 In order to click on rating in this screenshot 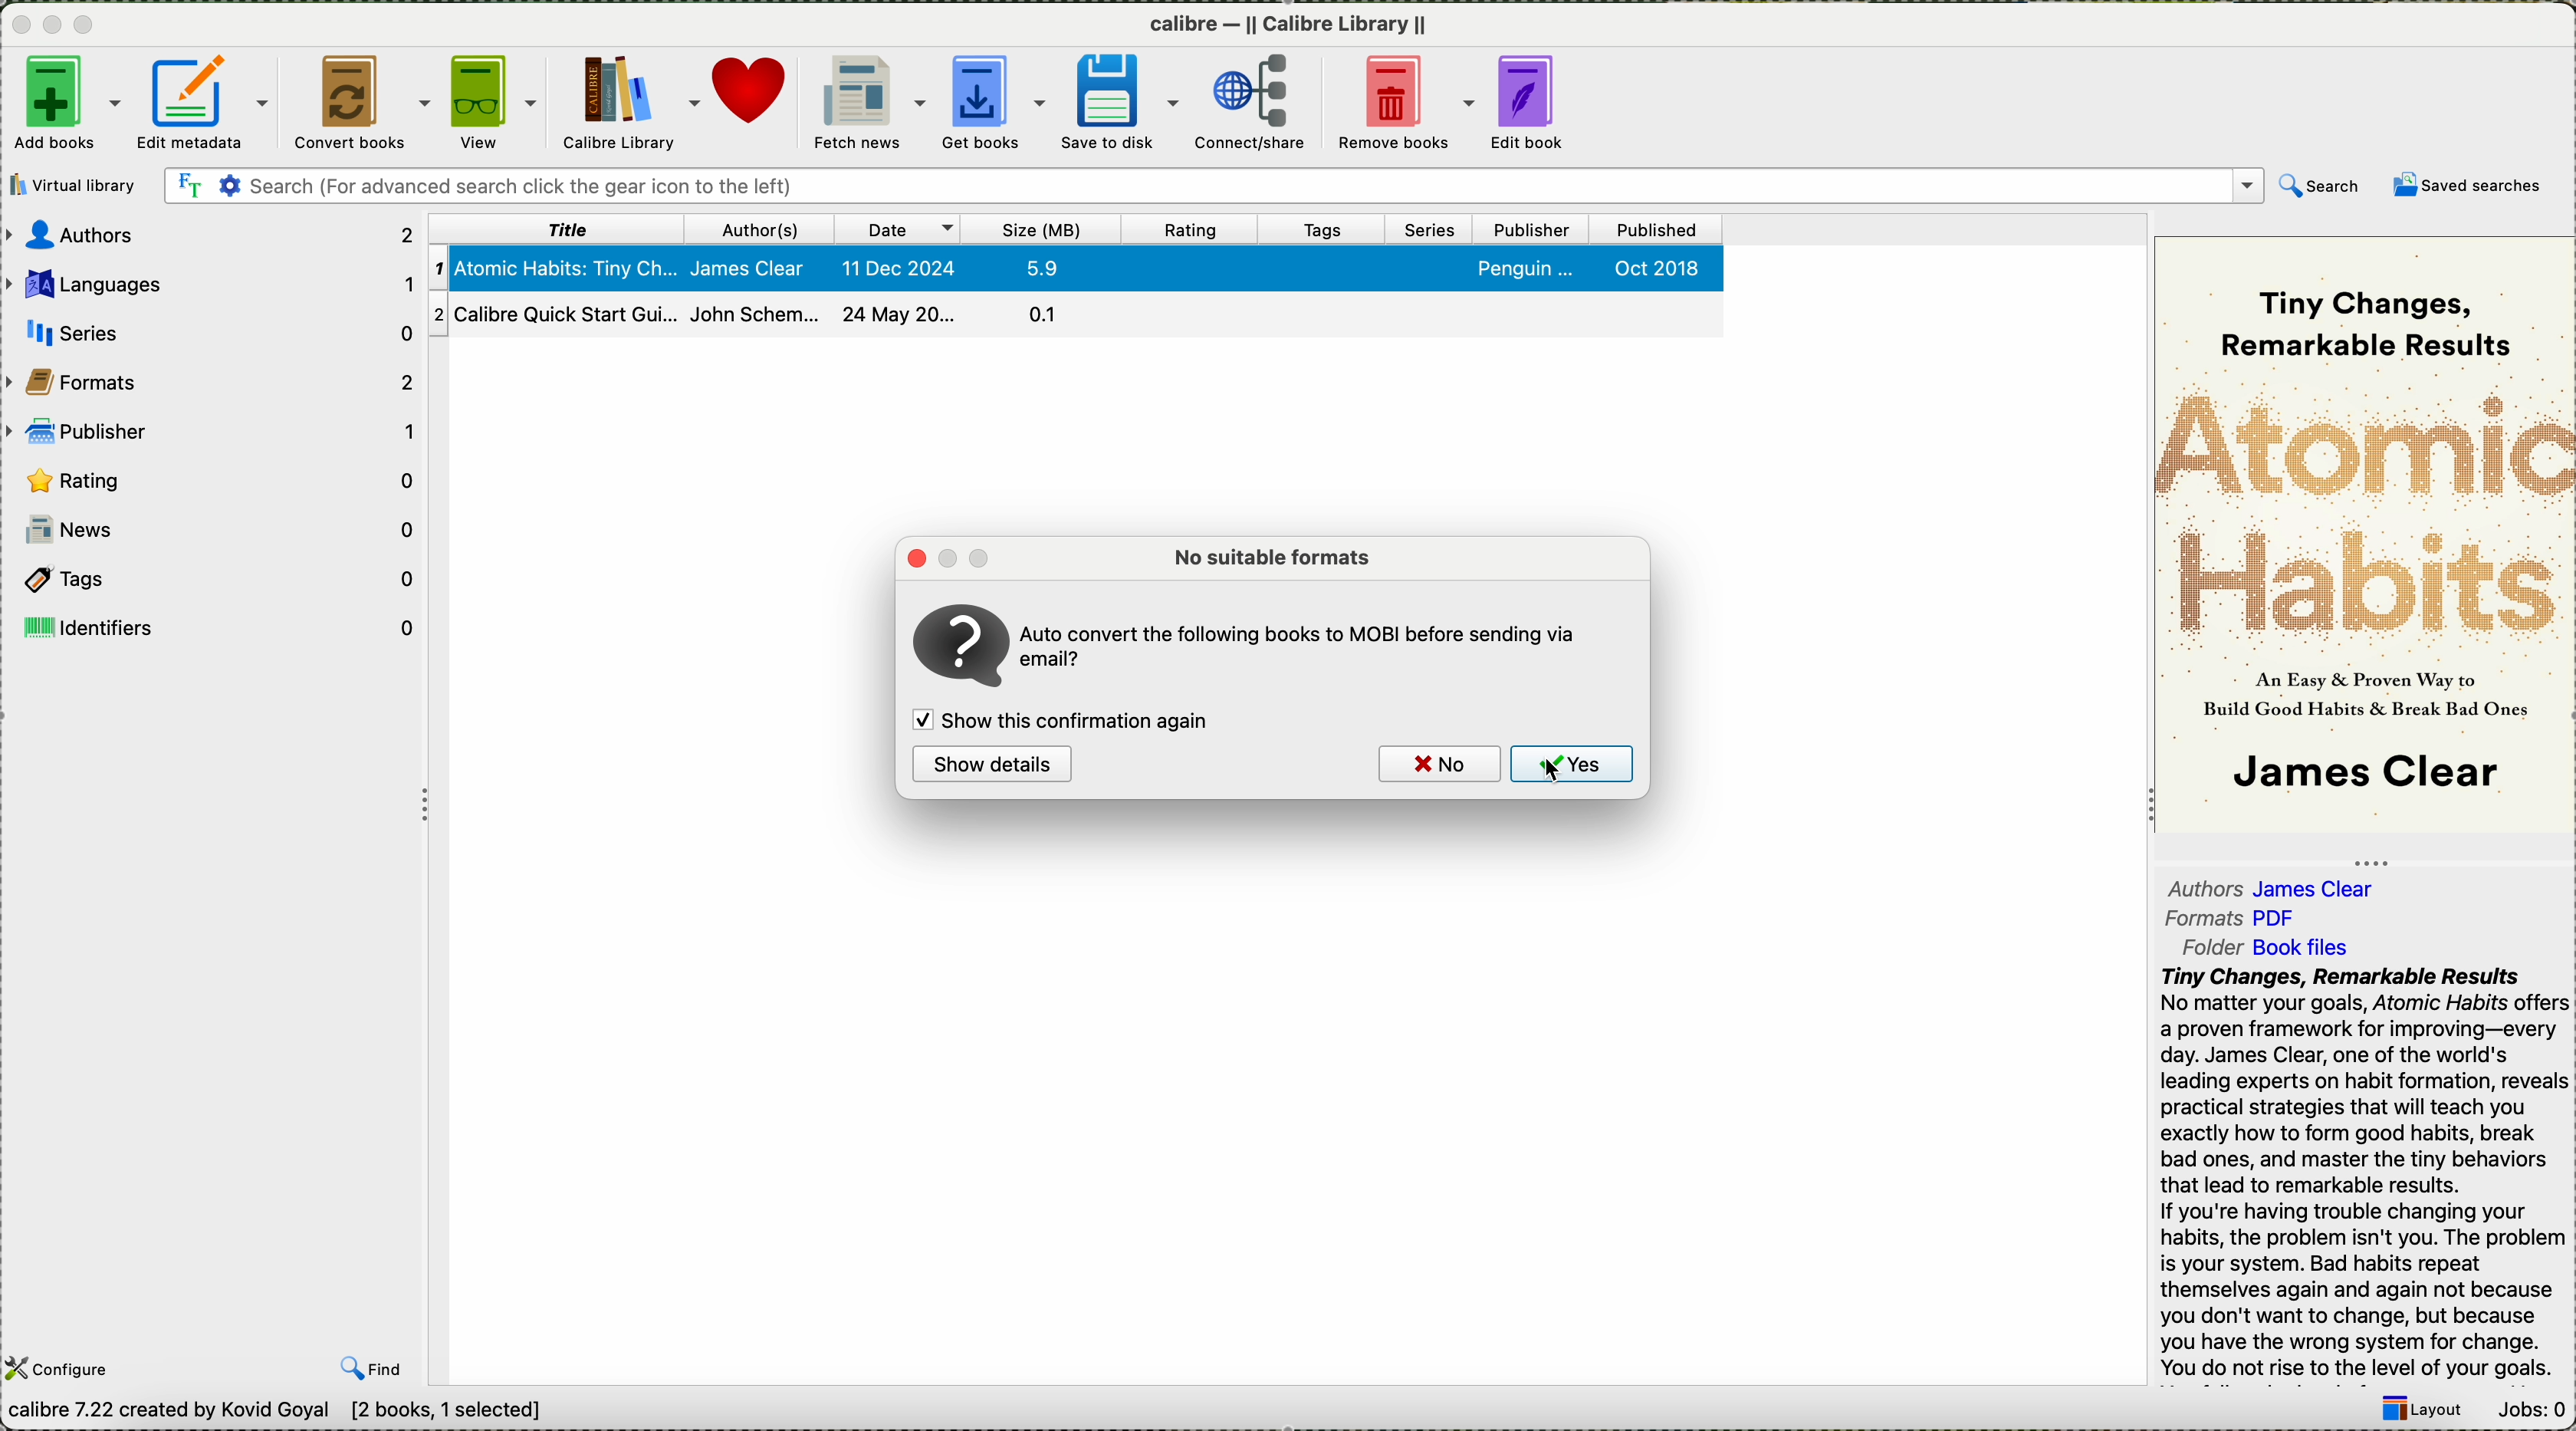, I will do `click(1191, 228)`.